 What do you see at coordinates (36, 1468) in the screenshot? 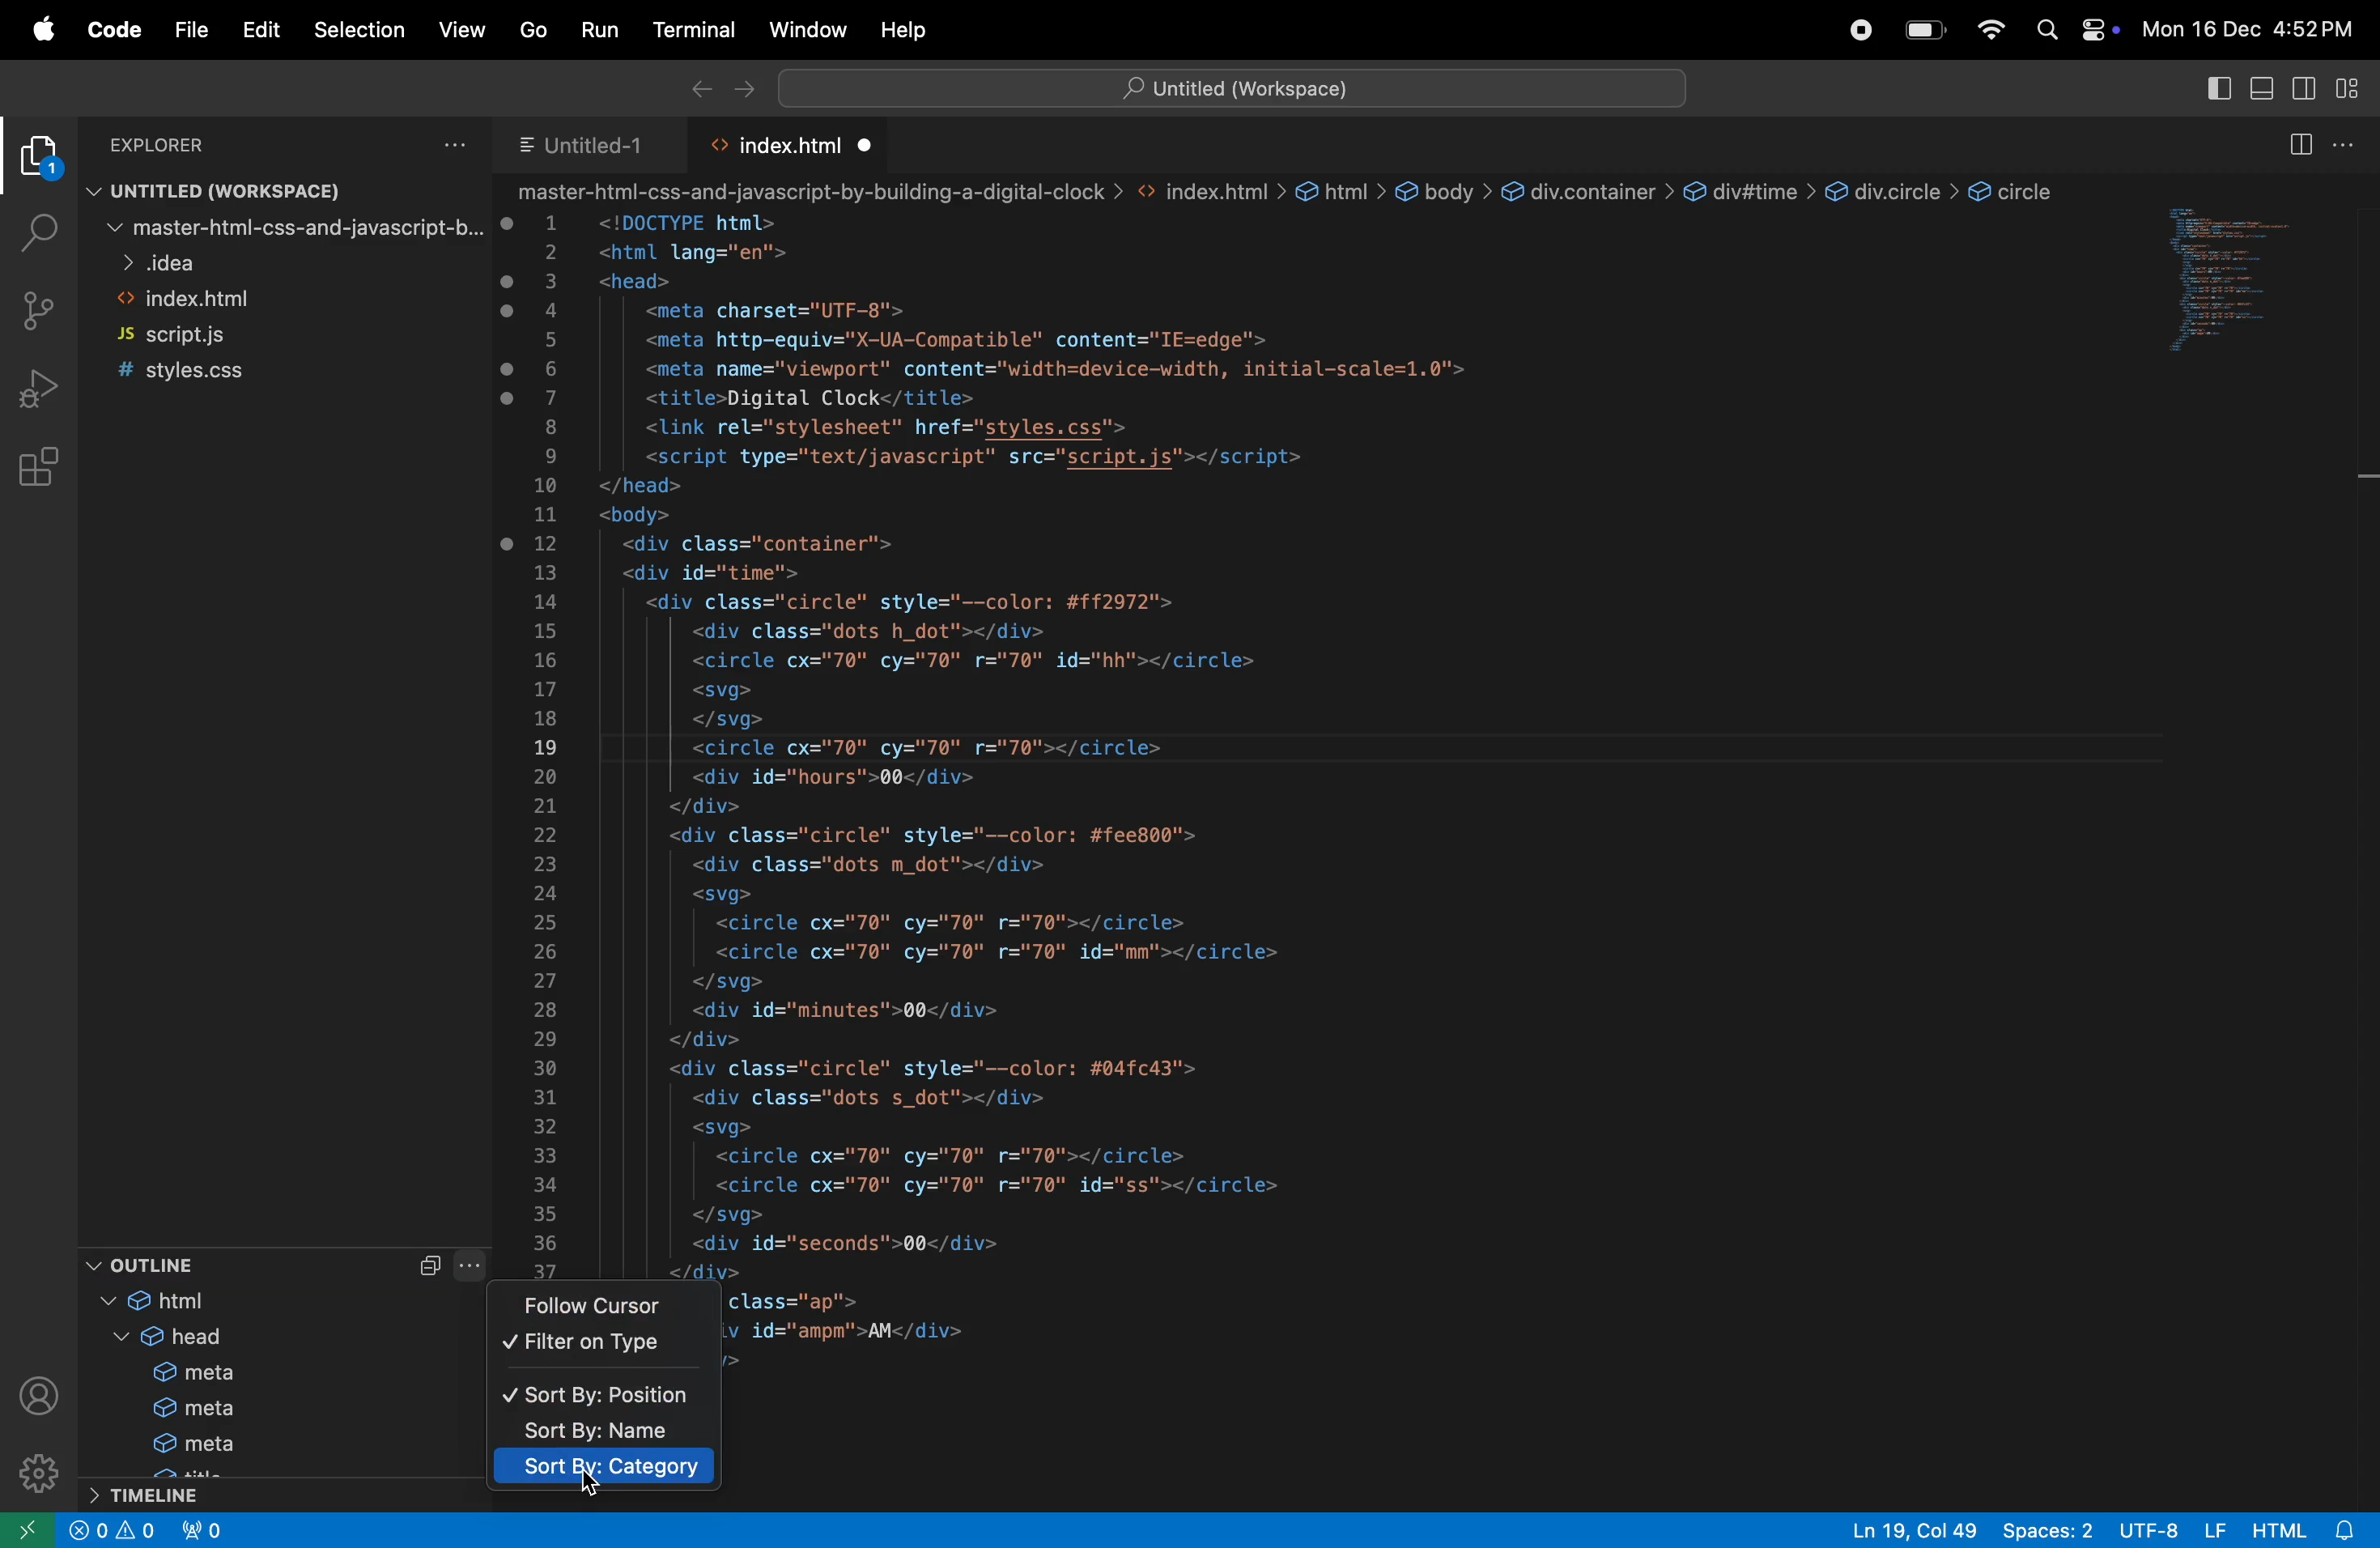
I see `settings` at bounding box center [36, 1468].